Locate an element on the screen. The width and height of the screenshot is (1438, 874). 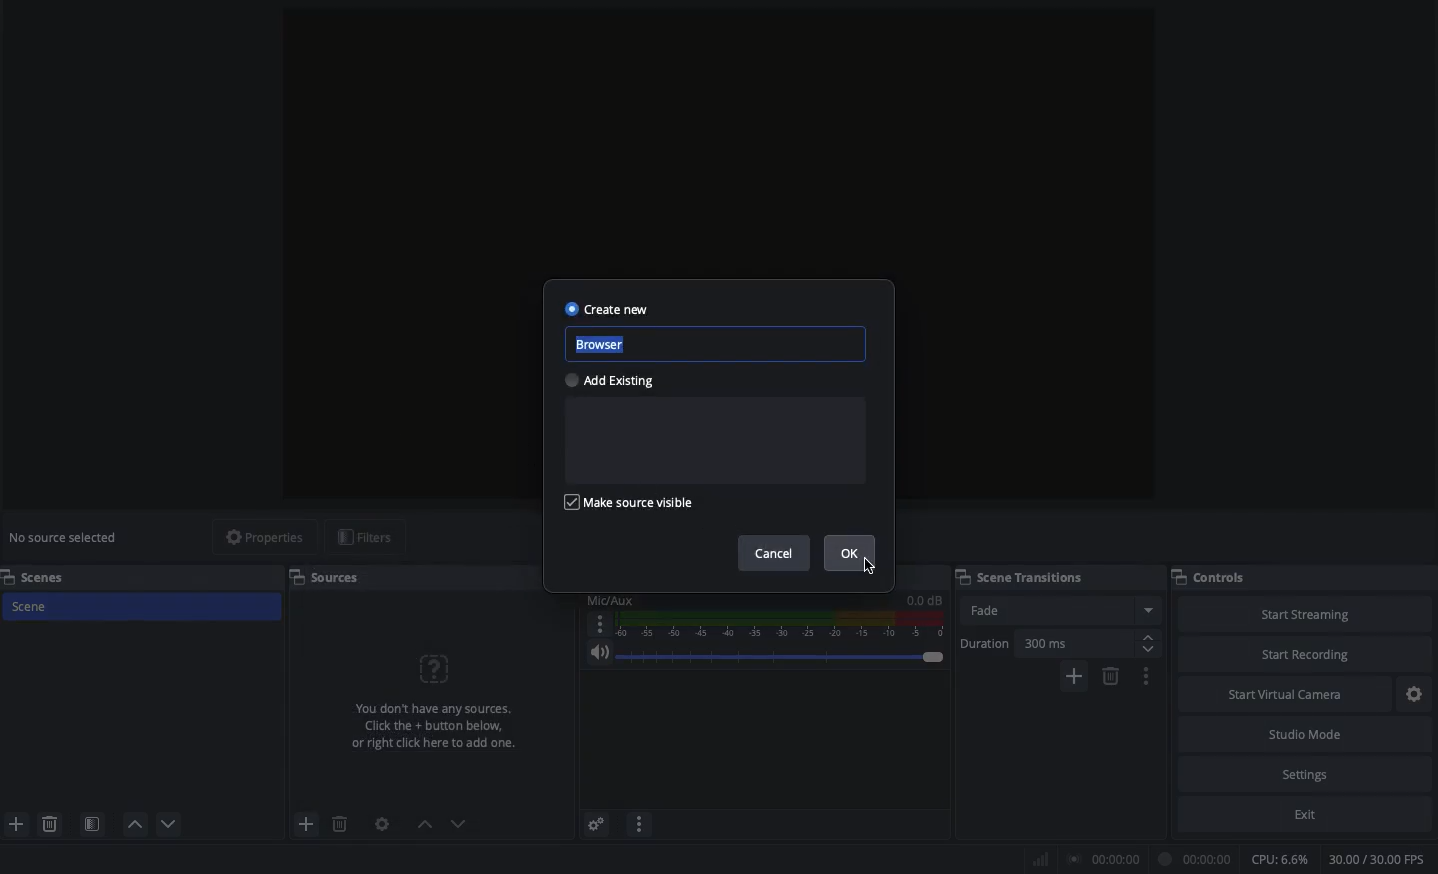
Move up is located at coordinates (422, 823).